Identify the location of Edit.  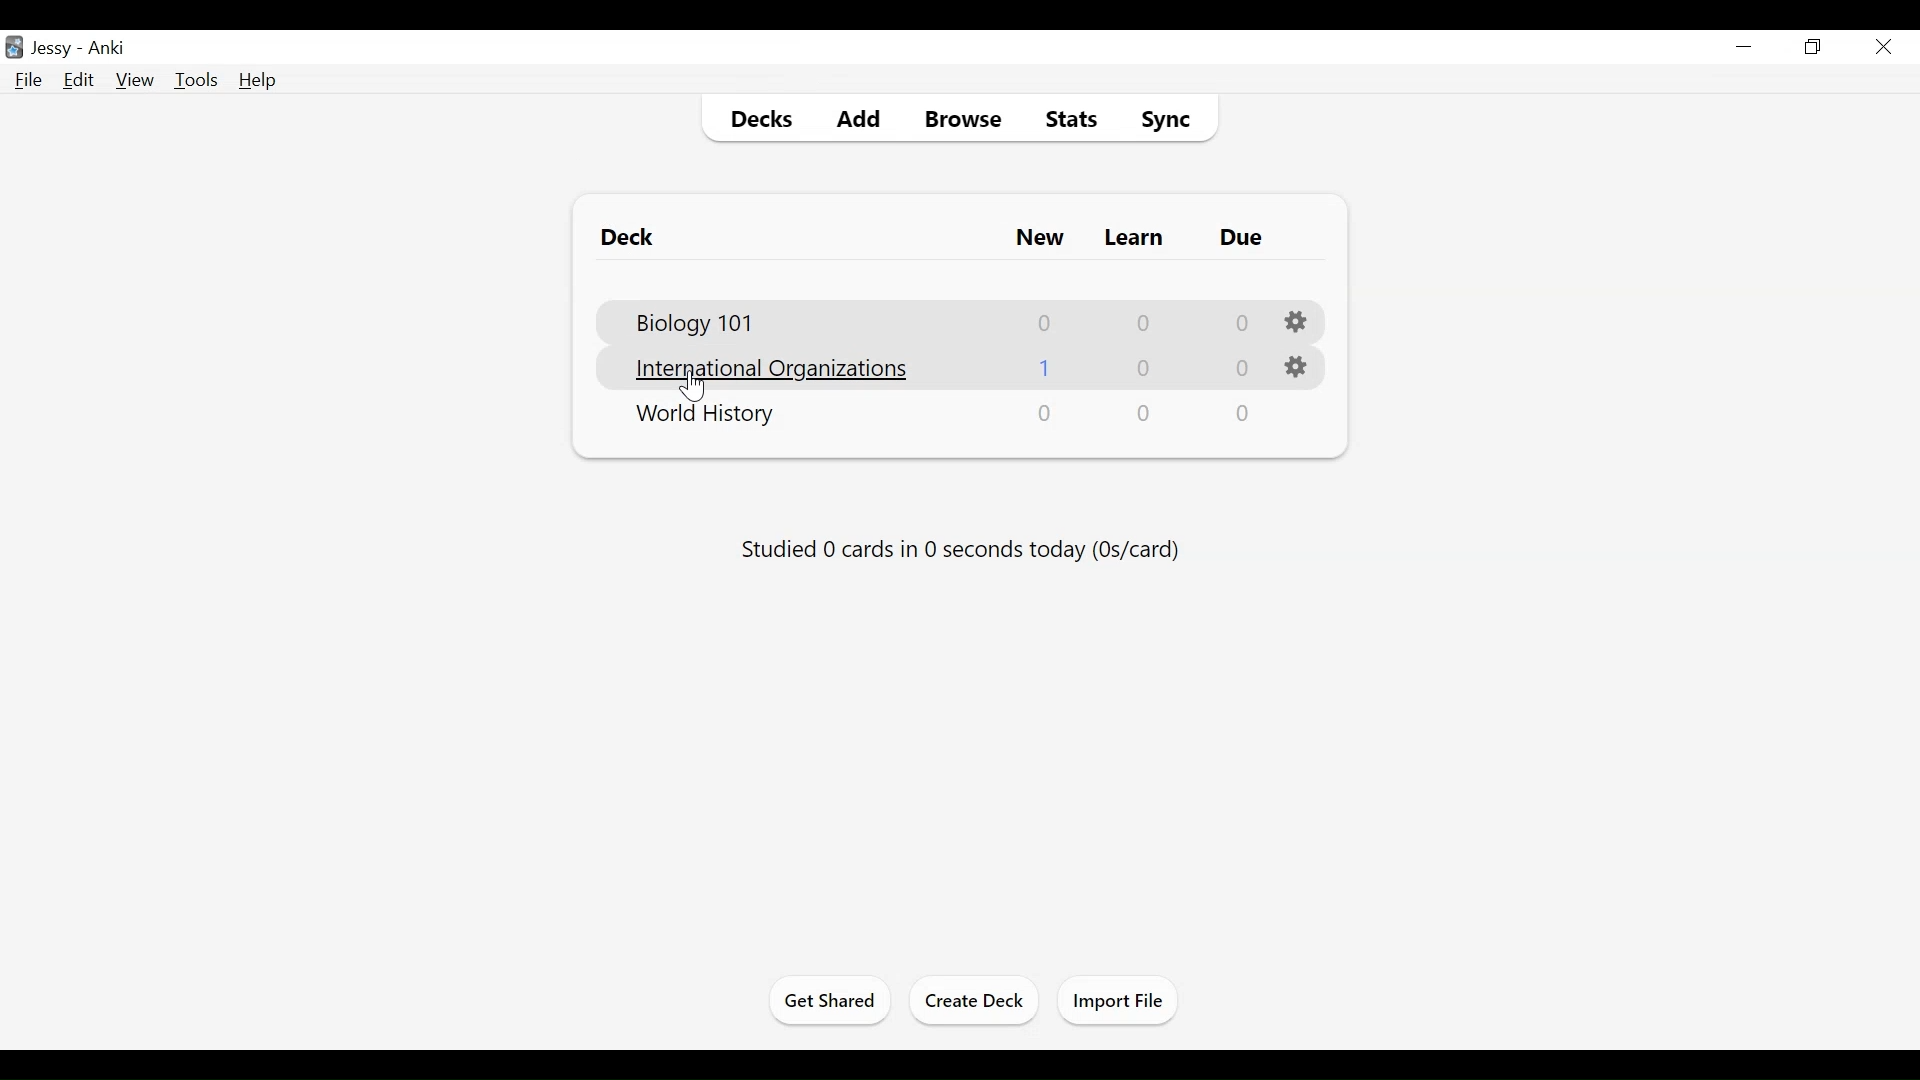
(80, 79).